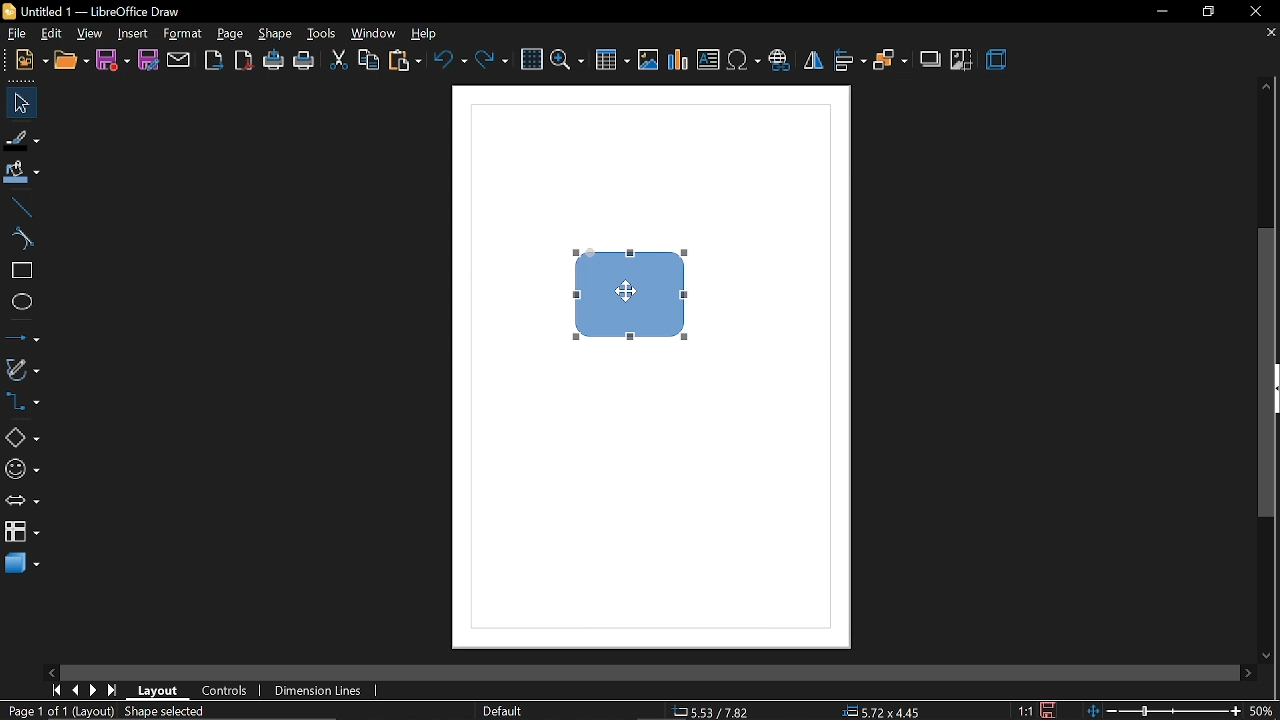 Image resolution: width=1280 pixels, height=720 pixels. What do you see at coordinates (1204, 13) in the screenshot?
I see `restore down` at bounding box center [1204, 13].